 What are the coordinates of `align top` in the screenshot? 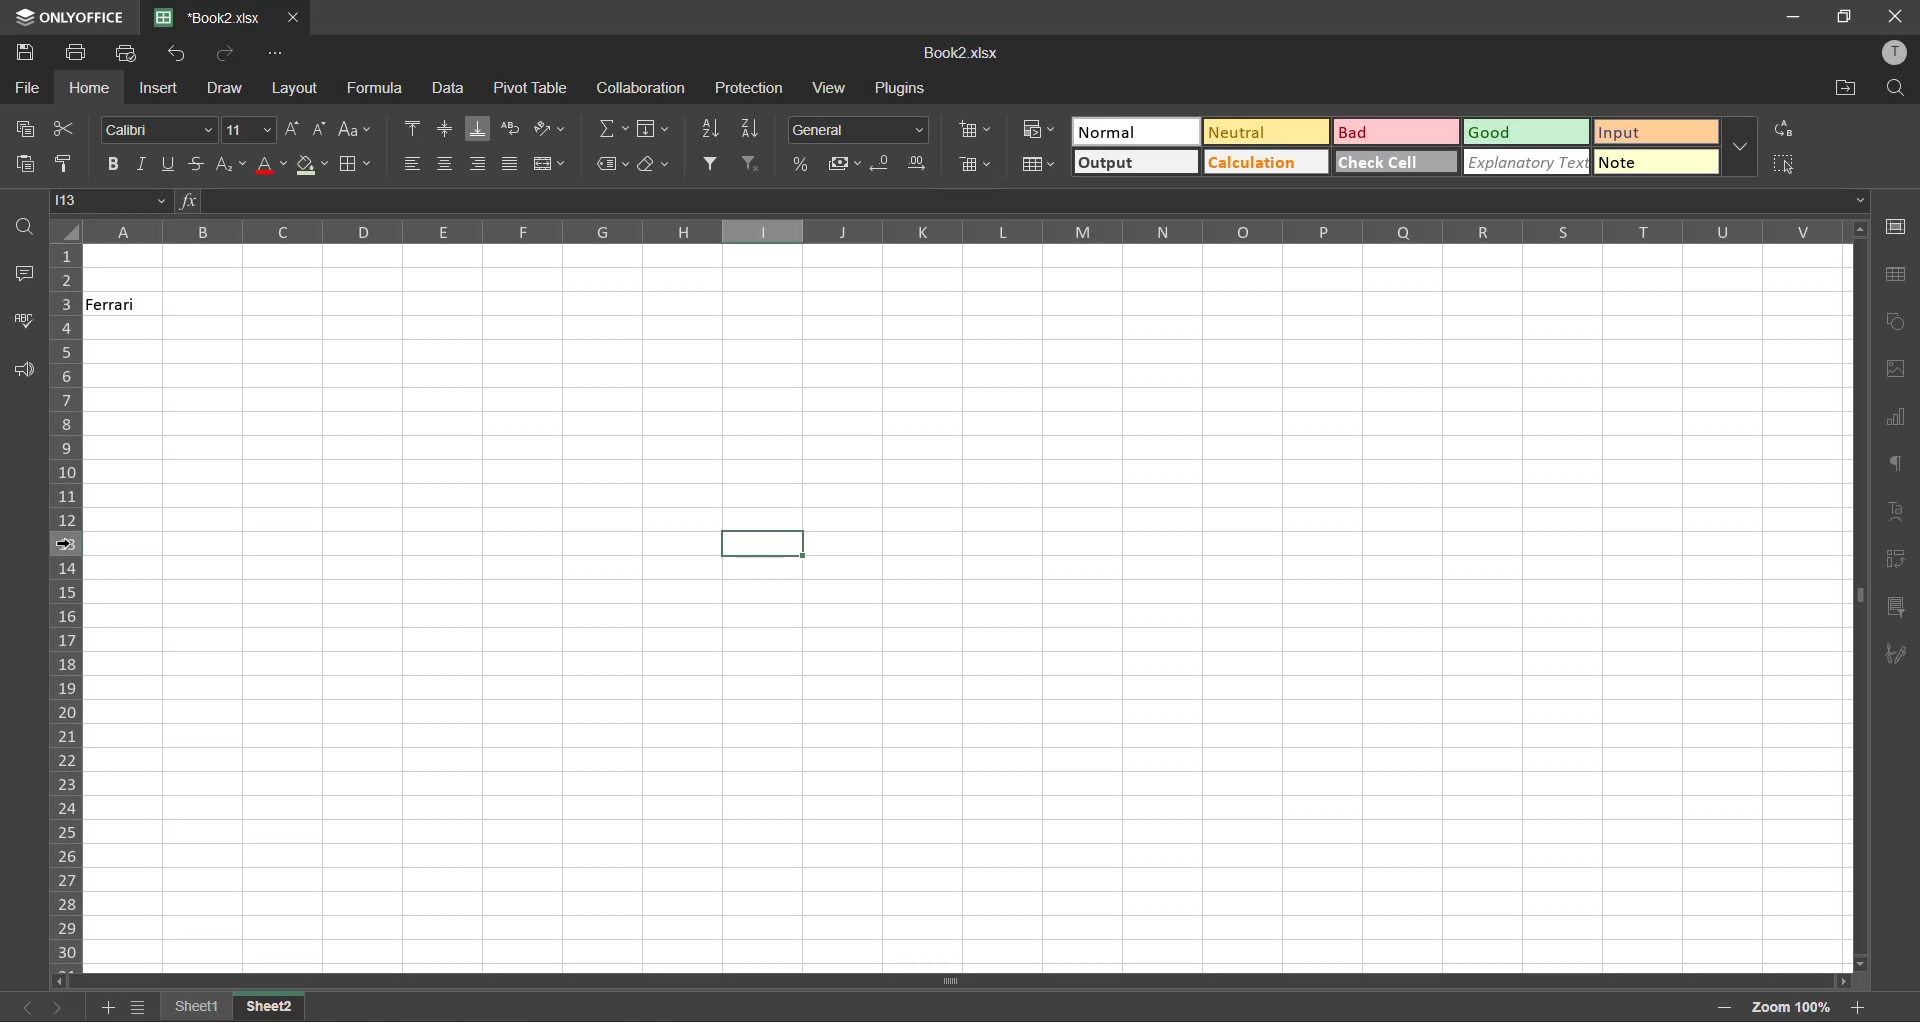 It's located at (417, 127).